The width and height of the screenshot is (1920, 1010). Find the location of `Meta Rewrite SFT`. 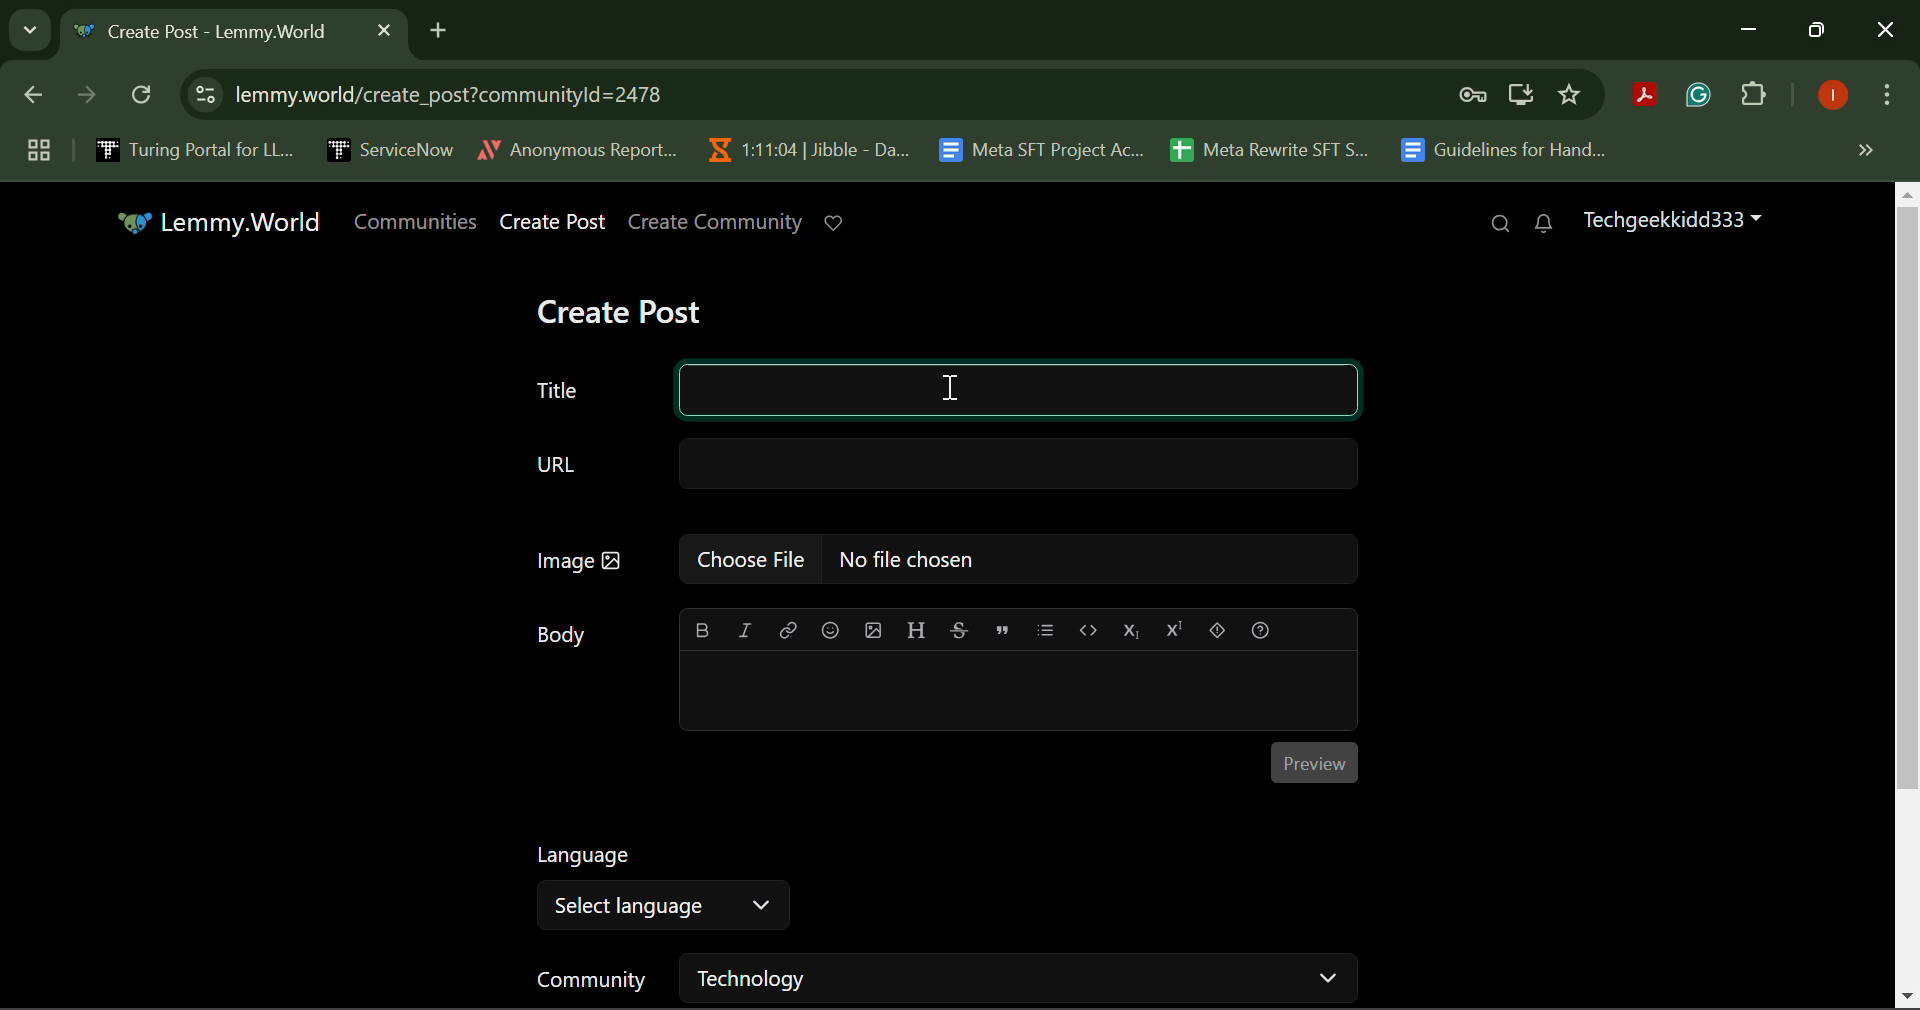

Meta Rewrite SFT is located at coordinates (1277, 147).